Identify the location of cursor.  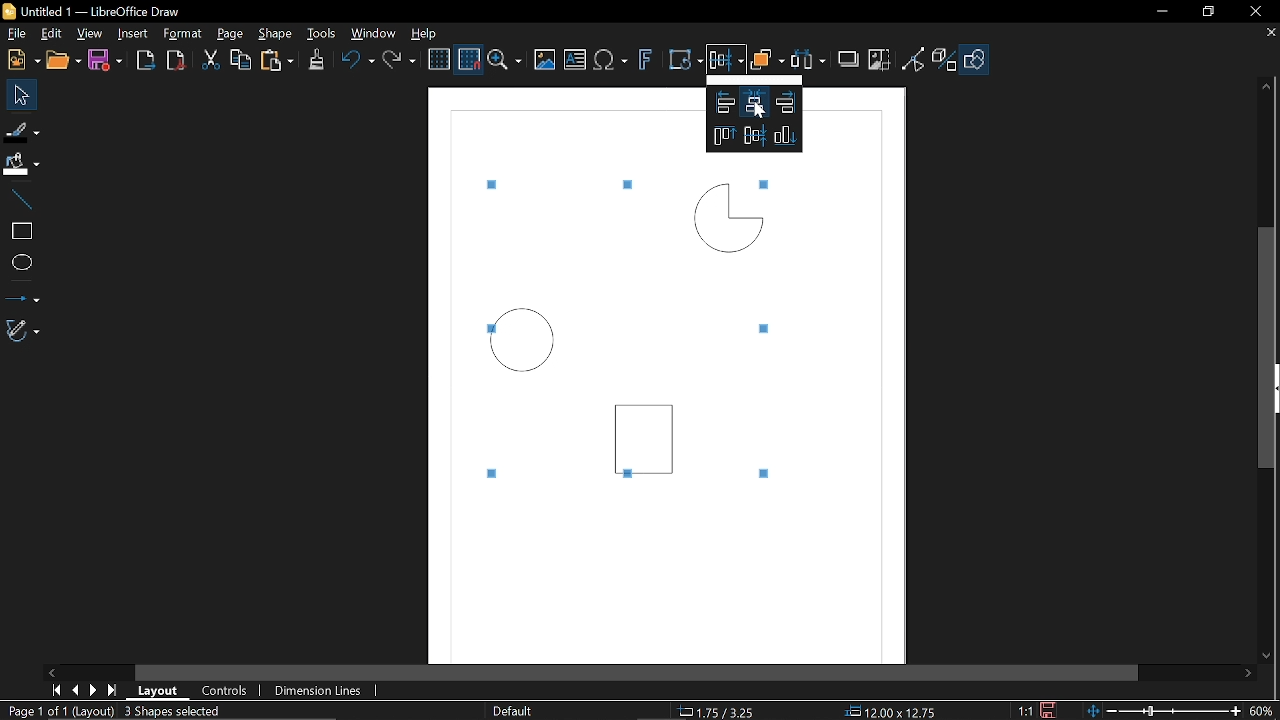
(758, 113).